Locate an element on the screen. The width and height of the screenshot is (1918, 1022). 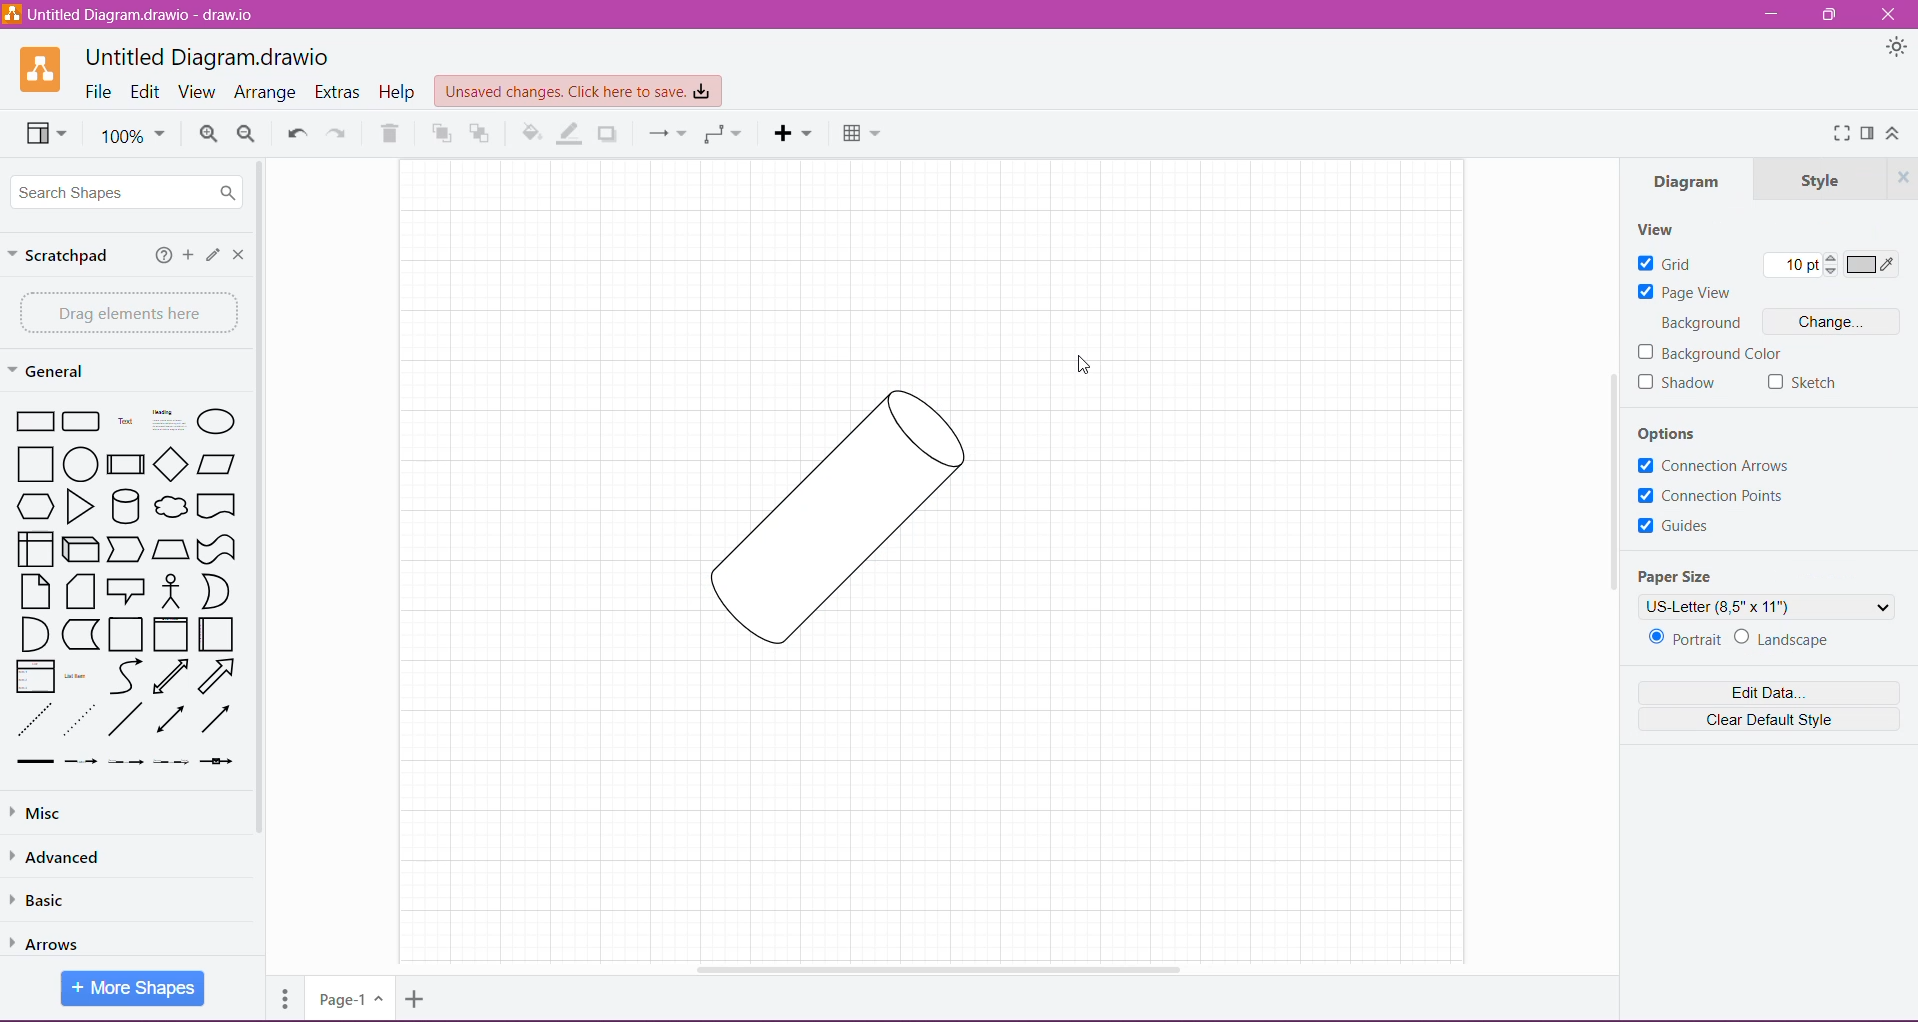
View is located at coordinates (43, 136).